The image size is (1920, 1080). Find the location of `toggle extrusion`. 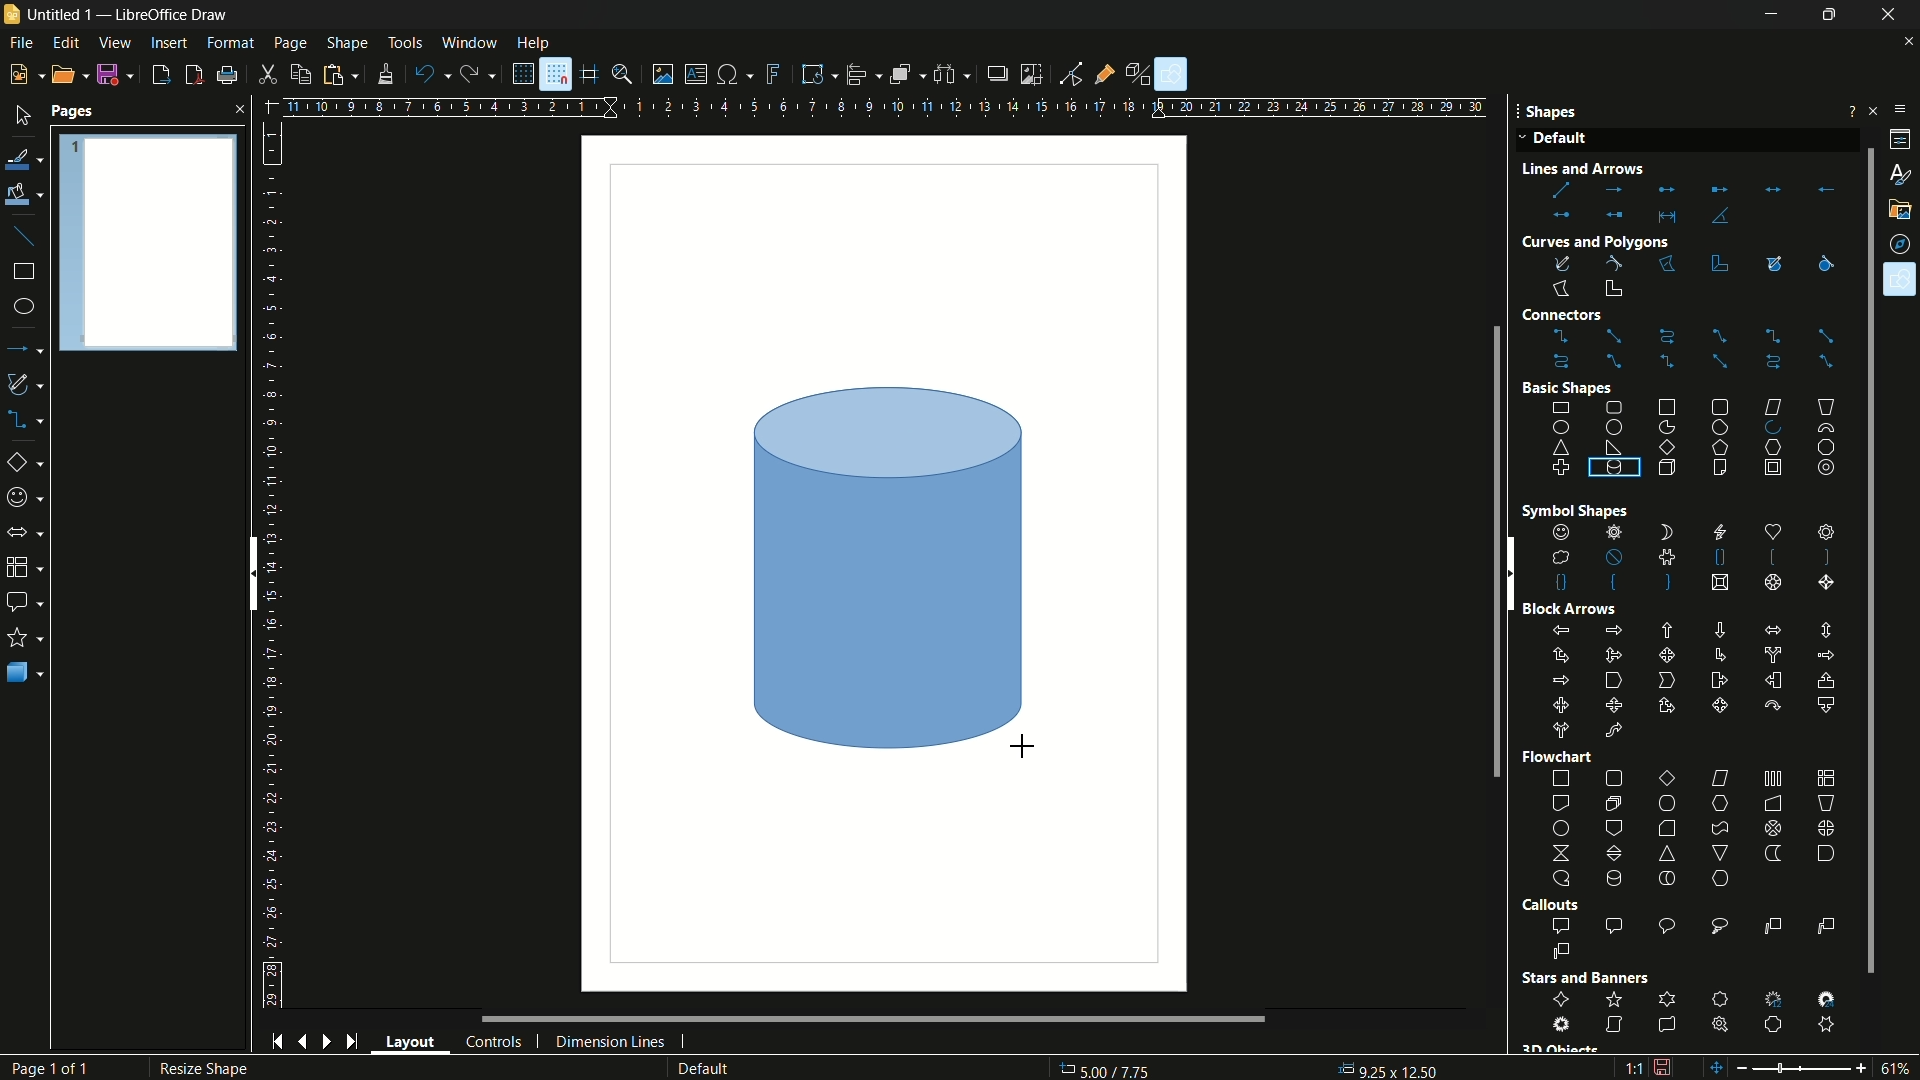

toggle extrusion is located at coordinates (1140, 75).